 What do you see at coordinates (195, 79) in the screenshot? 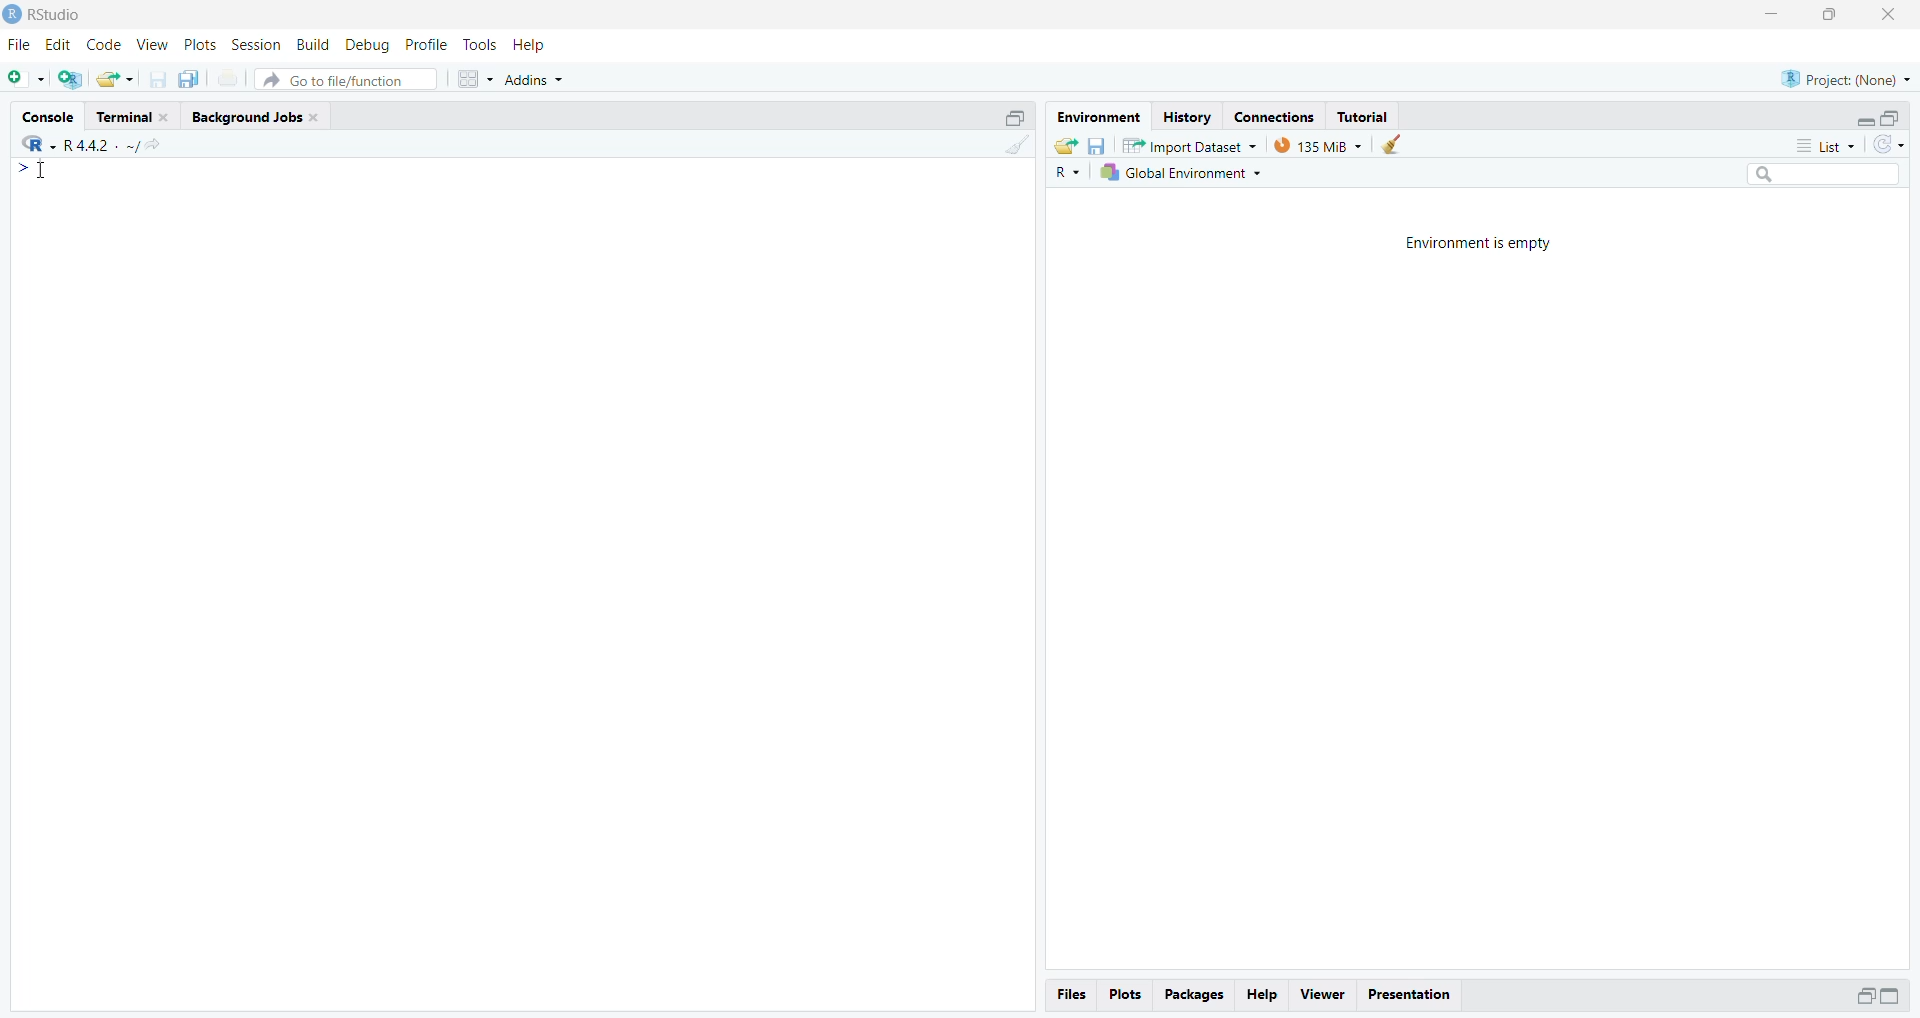
I see `Save all open documents (Ctrl + Alt + S)` at bounding box center [195, 79].